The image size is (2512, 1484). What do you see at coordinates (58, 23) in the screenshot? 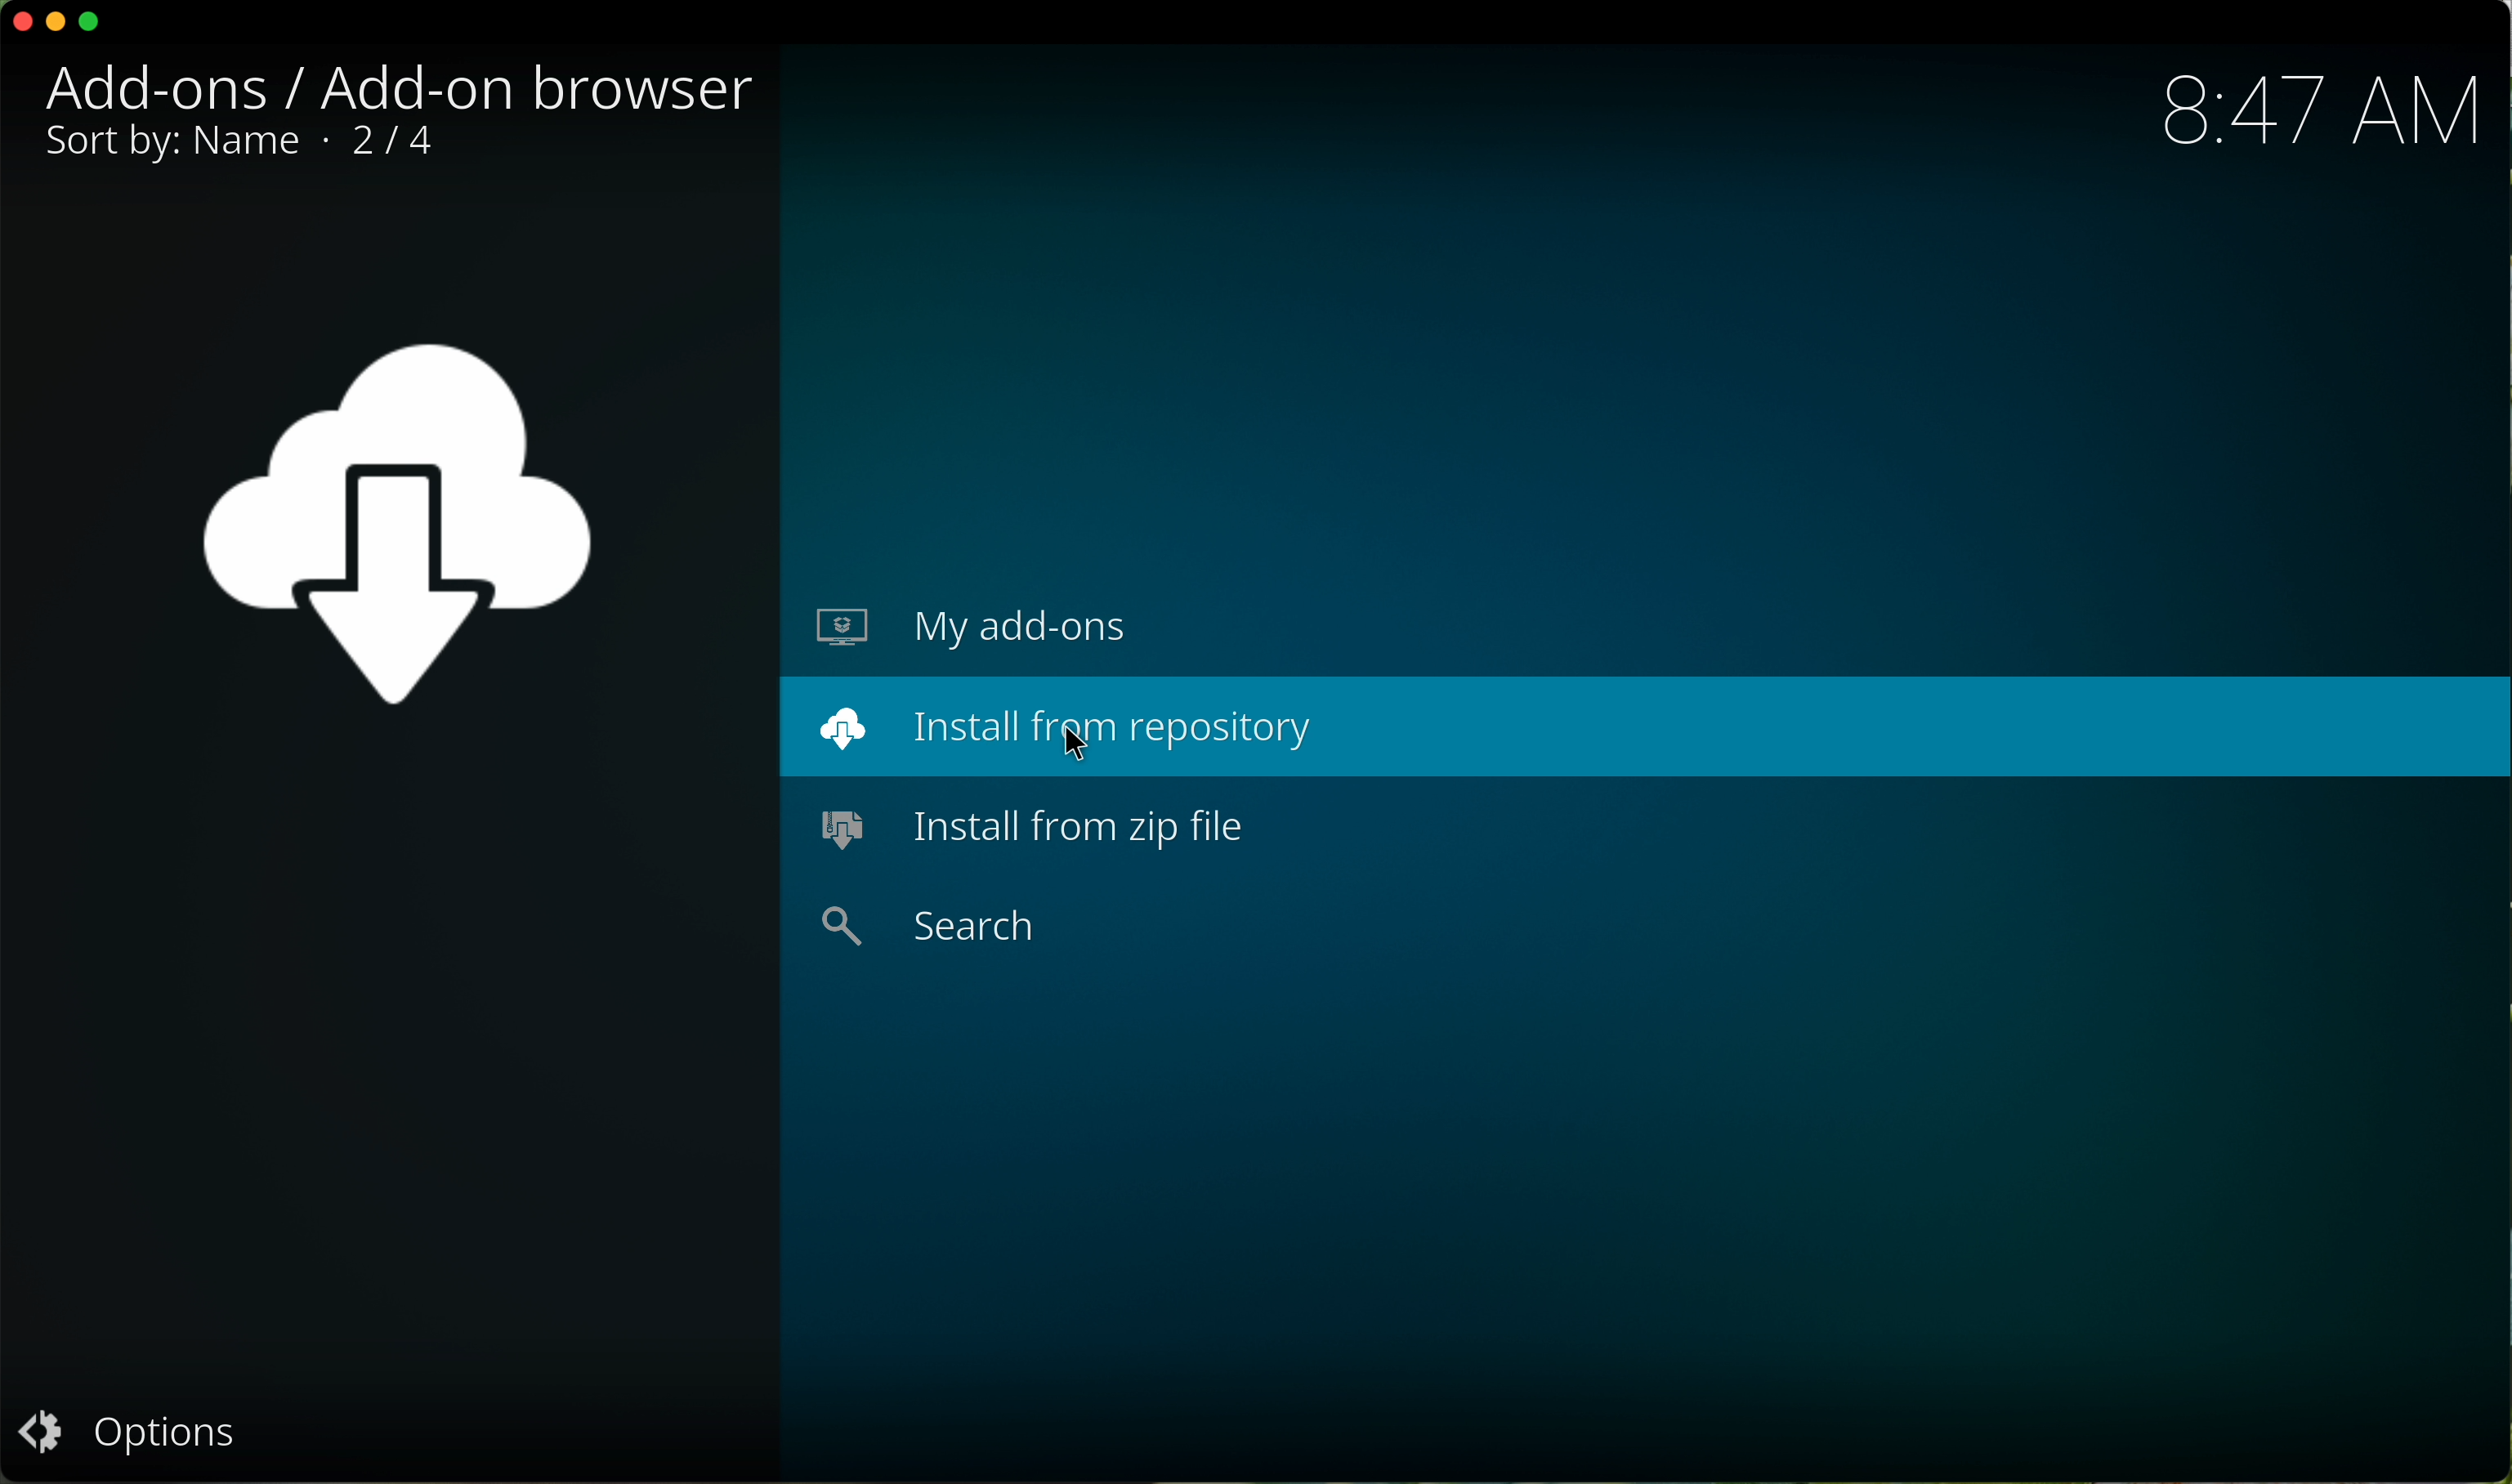
I see `minimize program` at bounding box center [58, 23].